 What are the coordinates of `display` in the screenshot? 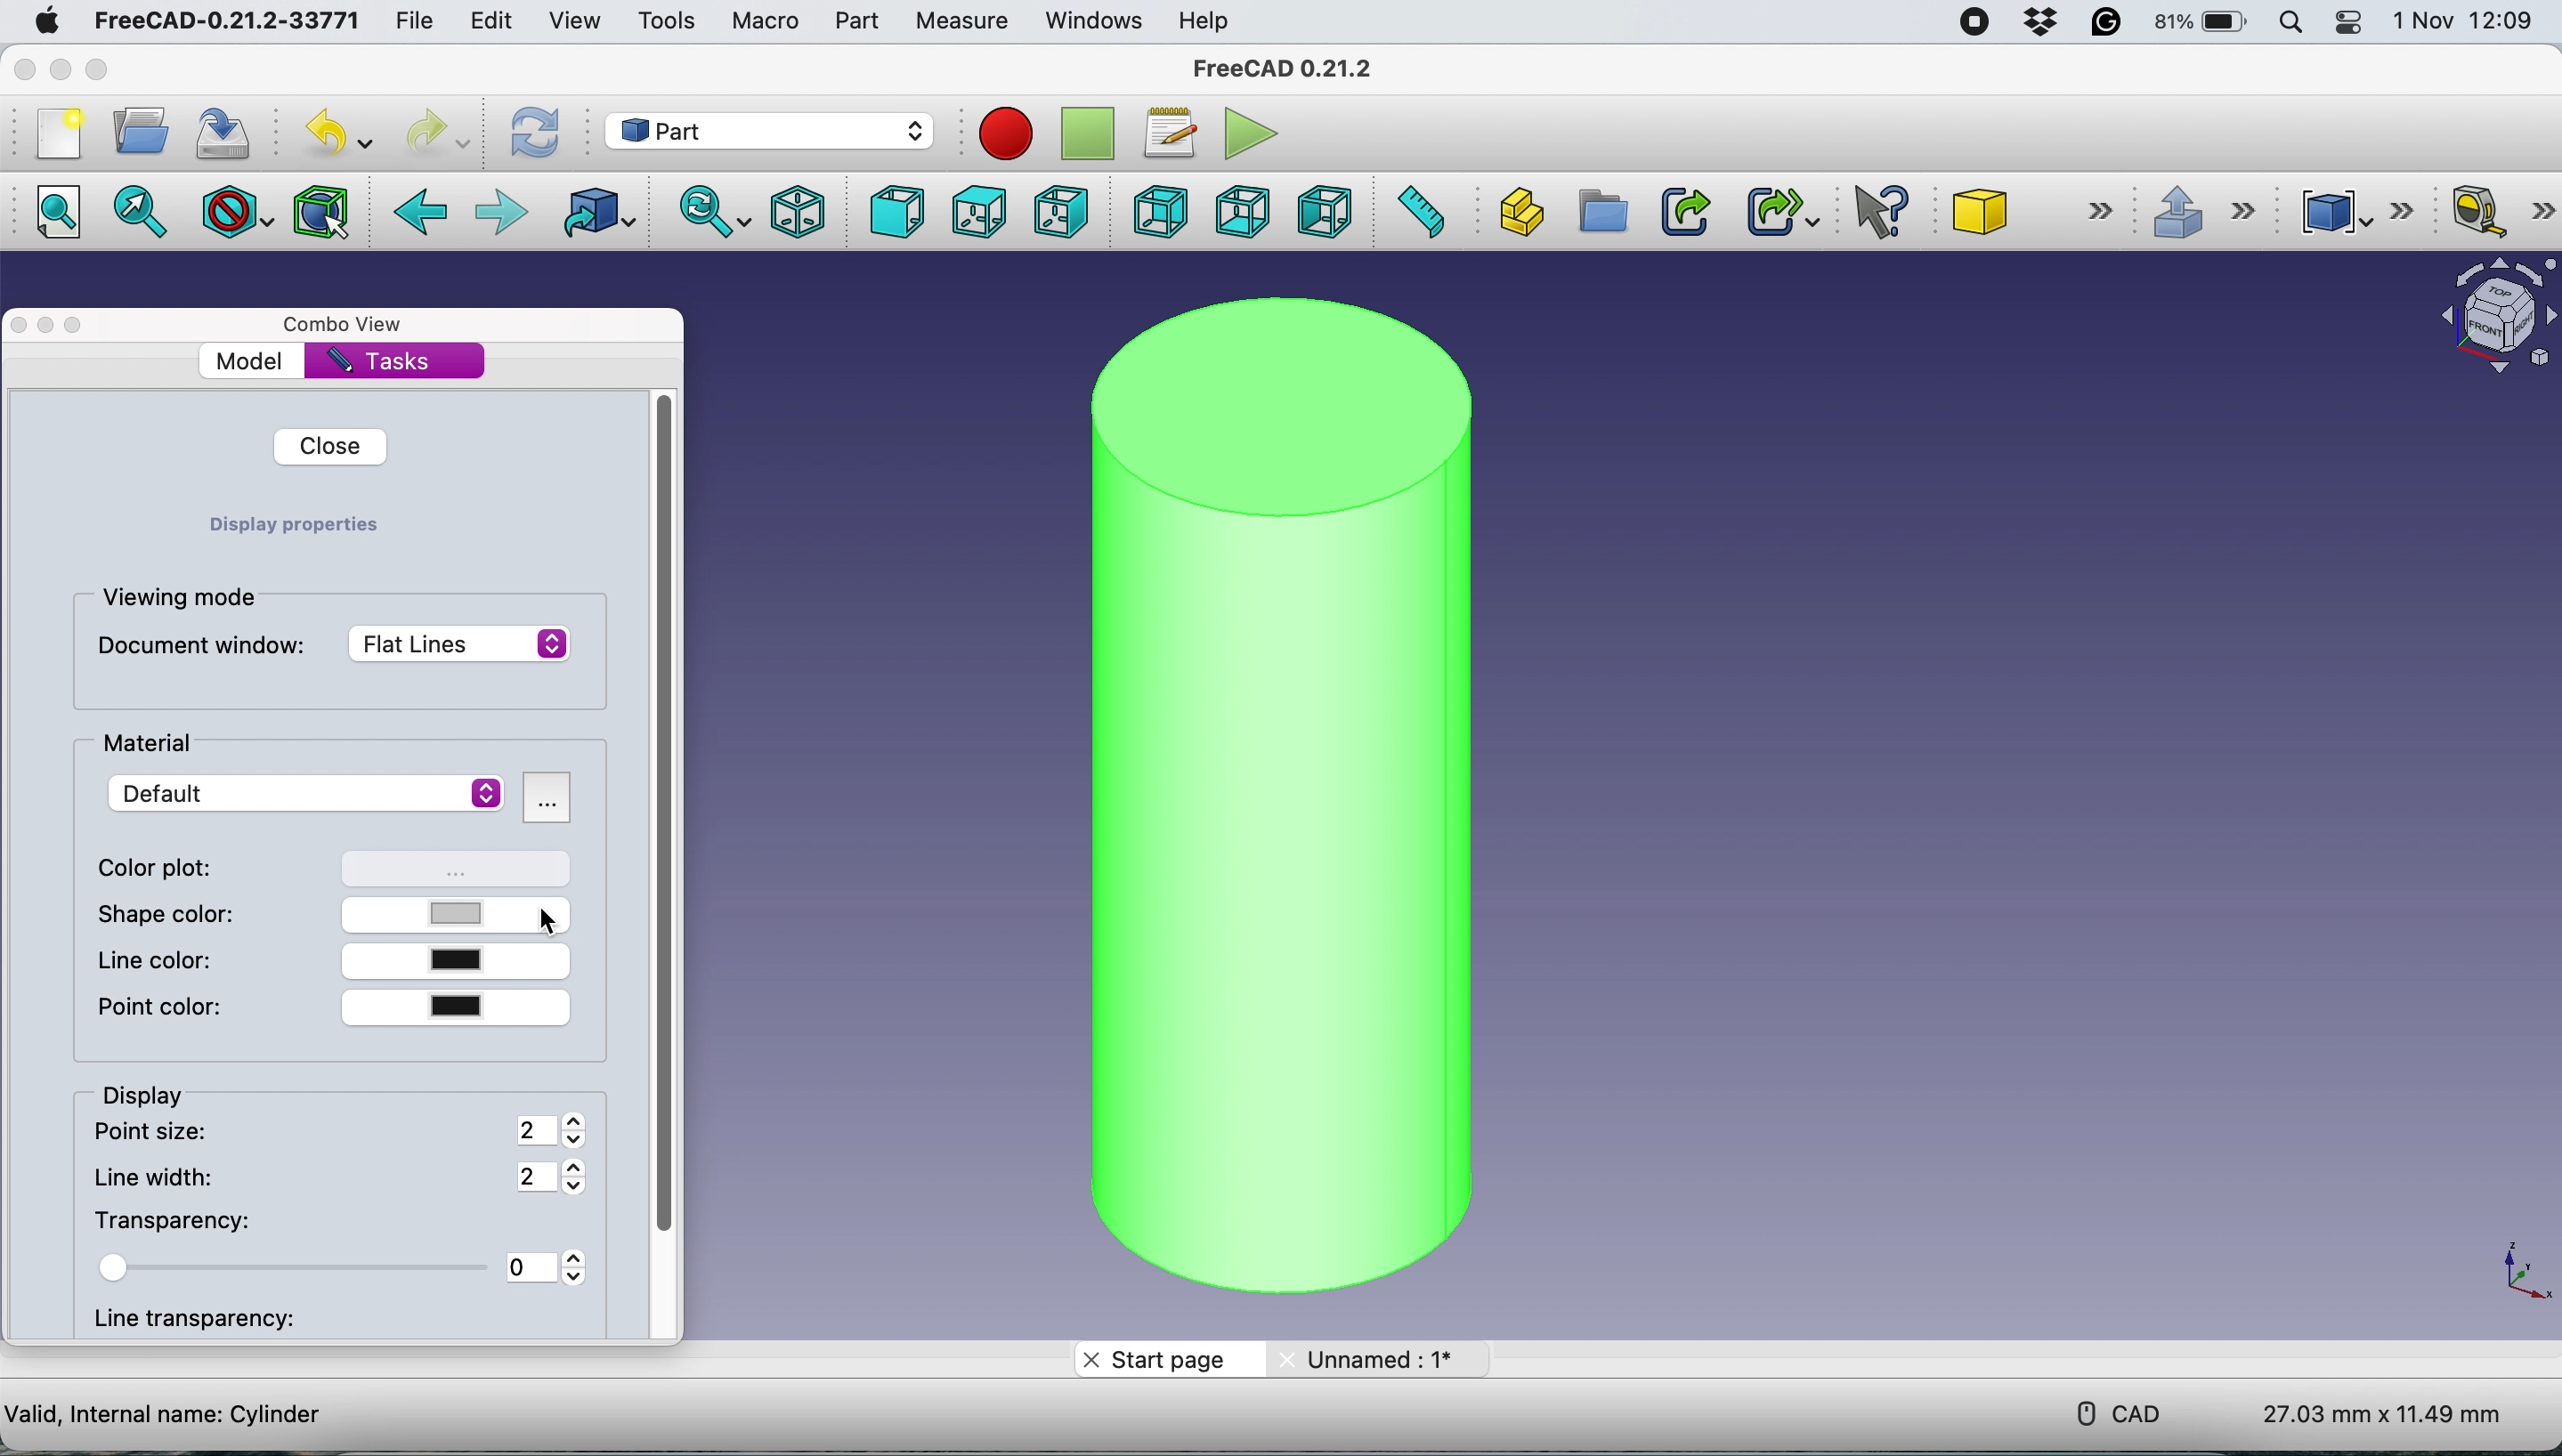 It's located at (145, 1094).